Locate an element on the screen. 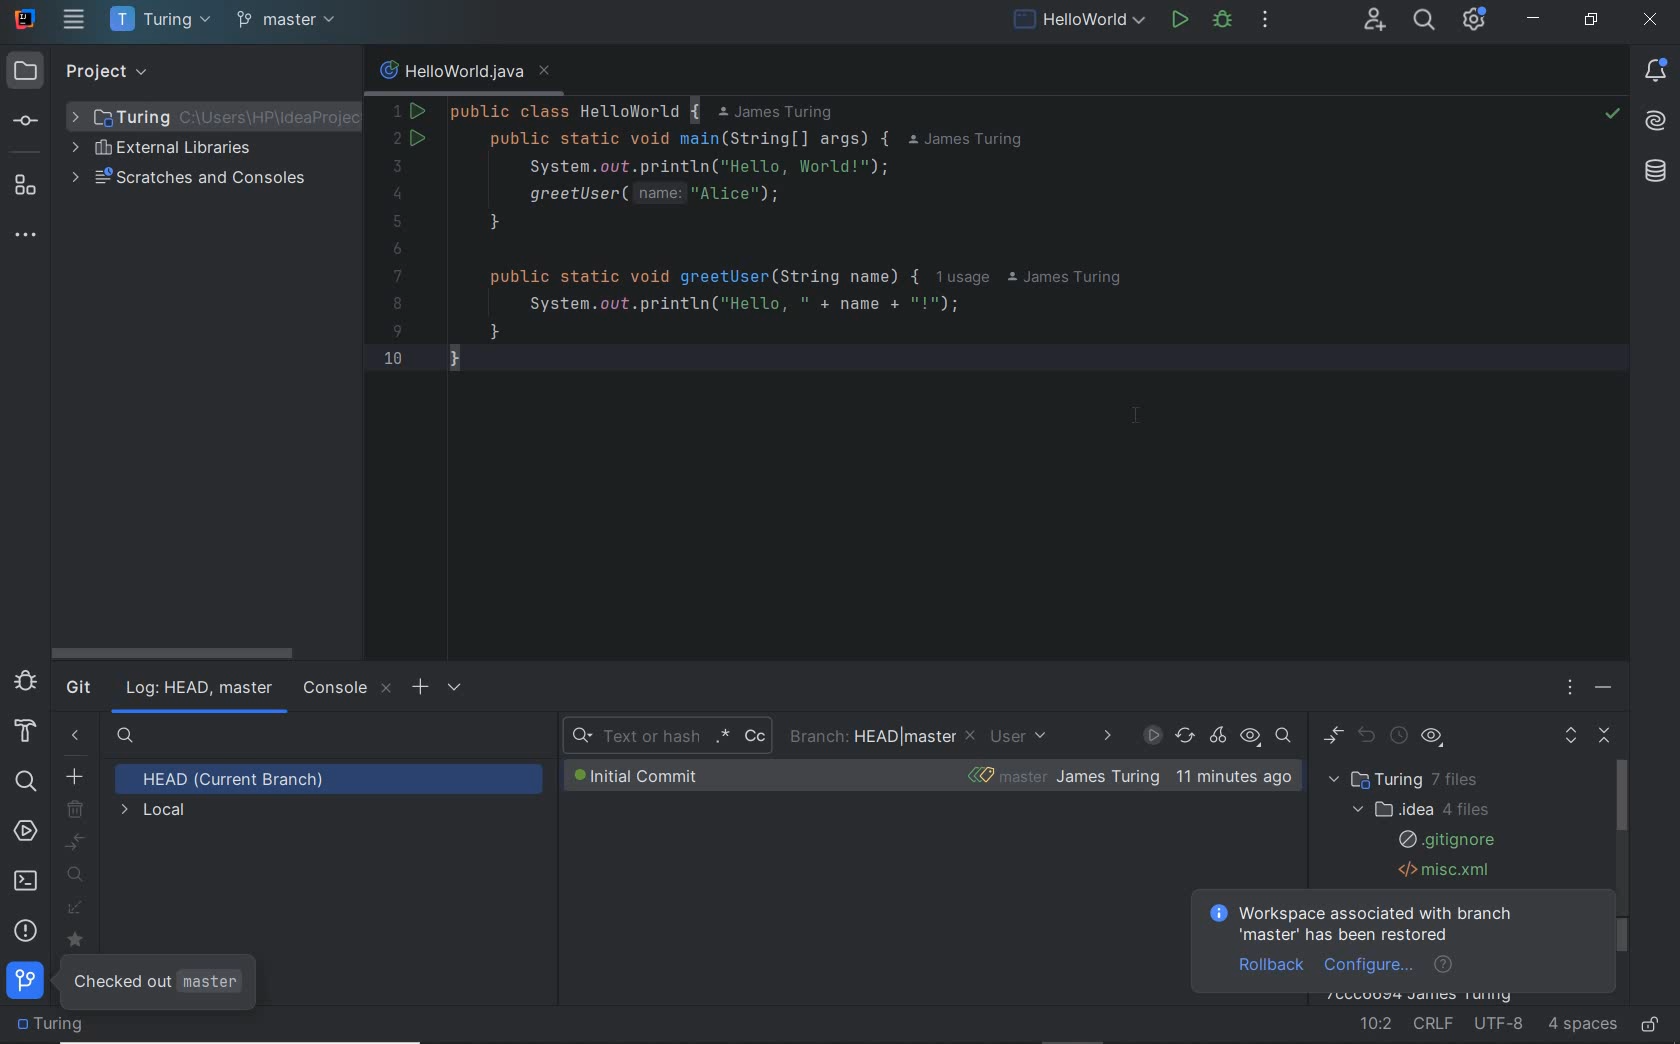 Image resolution: width=1680 pixels, height=1044 pixels. structure is located at coordinates (26, 186).